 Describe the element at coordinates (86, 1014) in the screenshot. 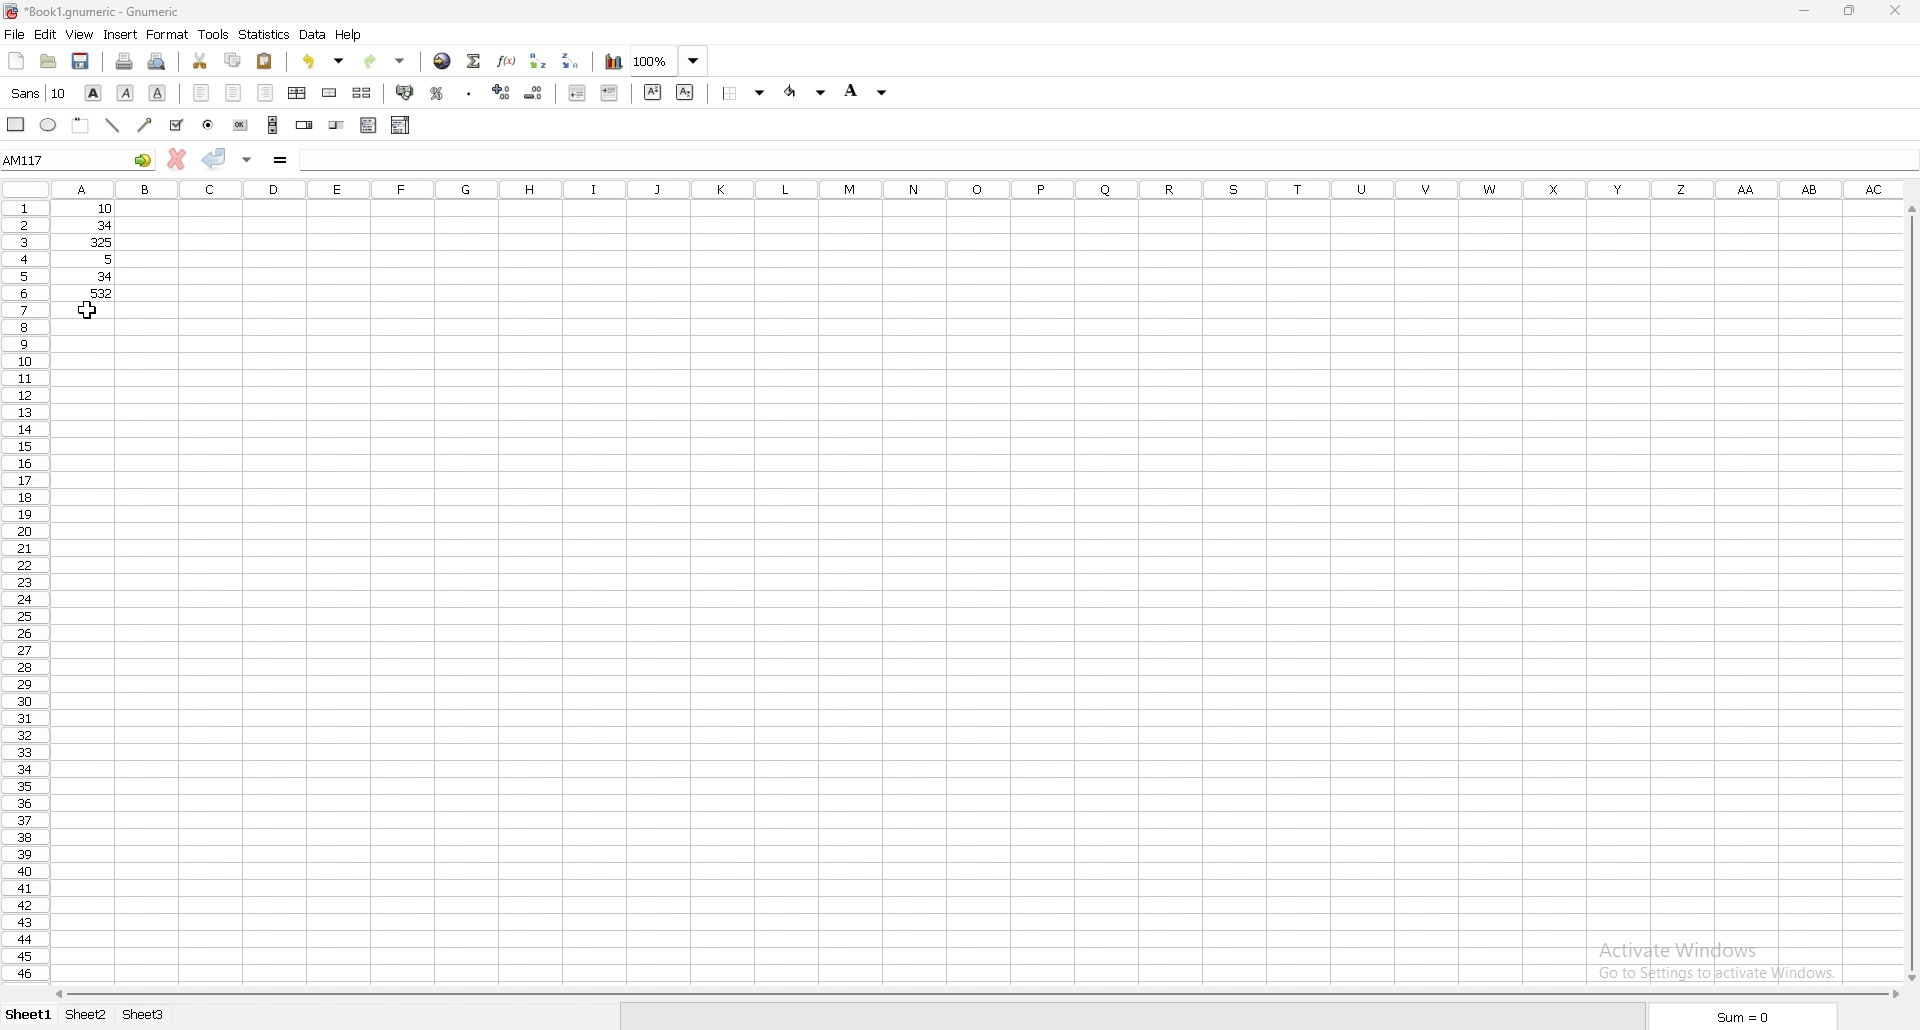

I see `sheet 2` at that location.